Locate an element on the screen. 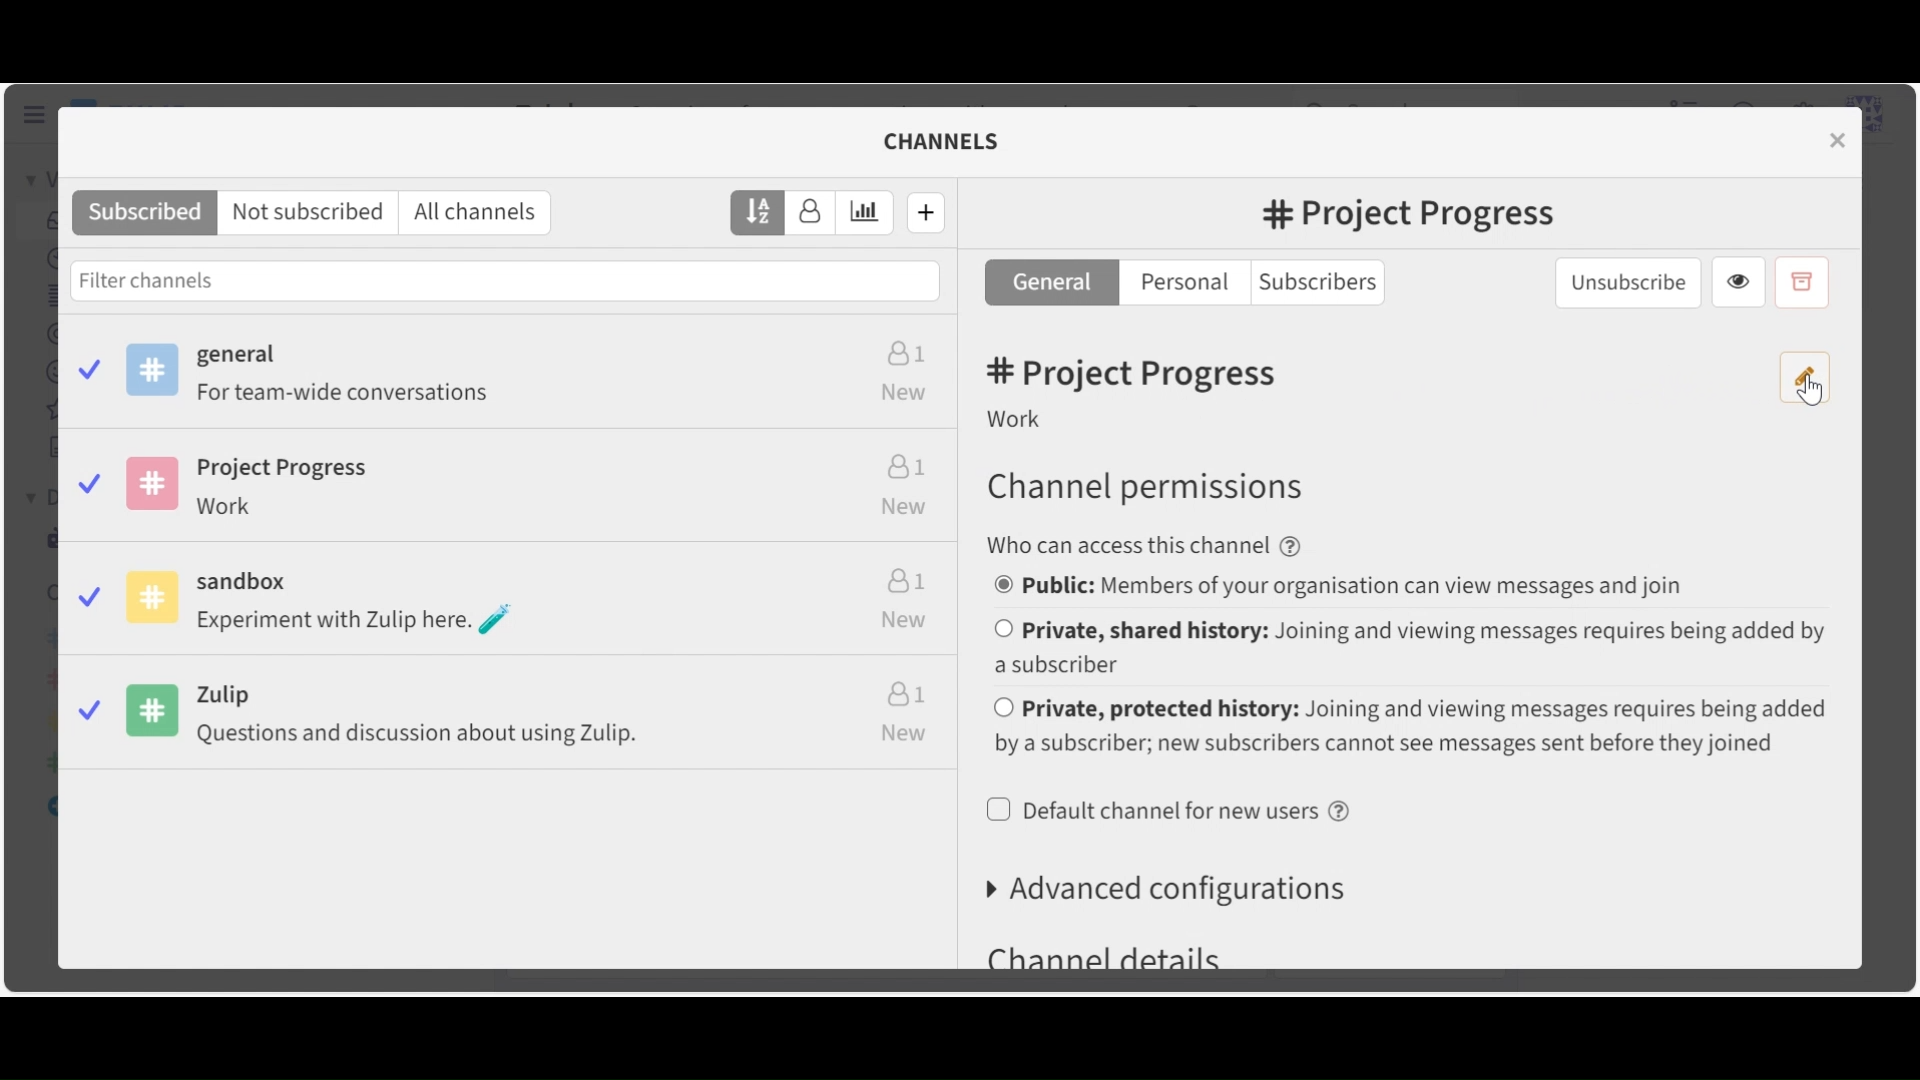 This screenshot has height=1080, width=1920. Archive Channel is located at coordinates (1799, 282).